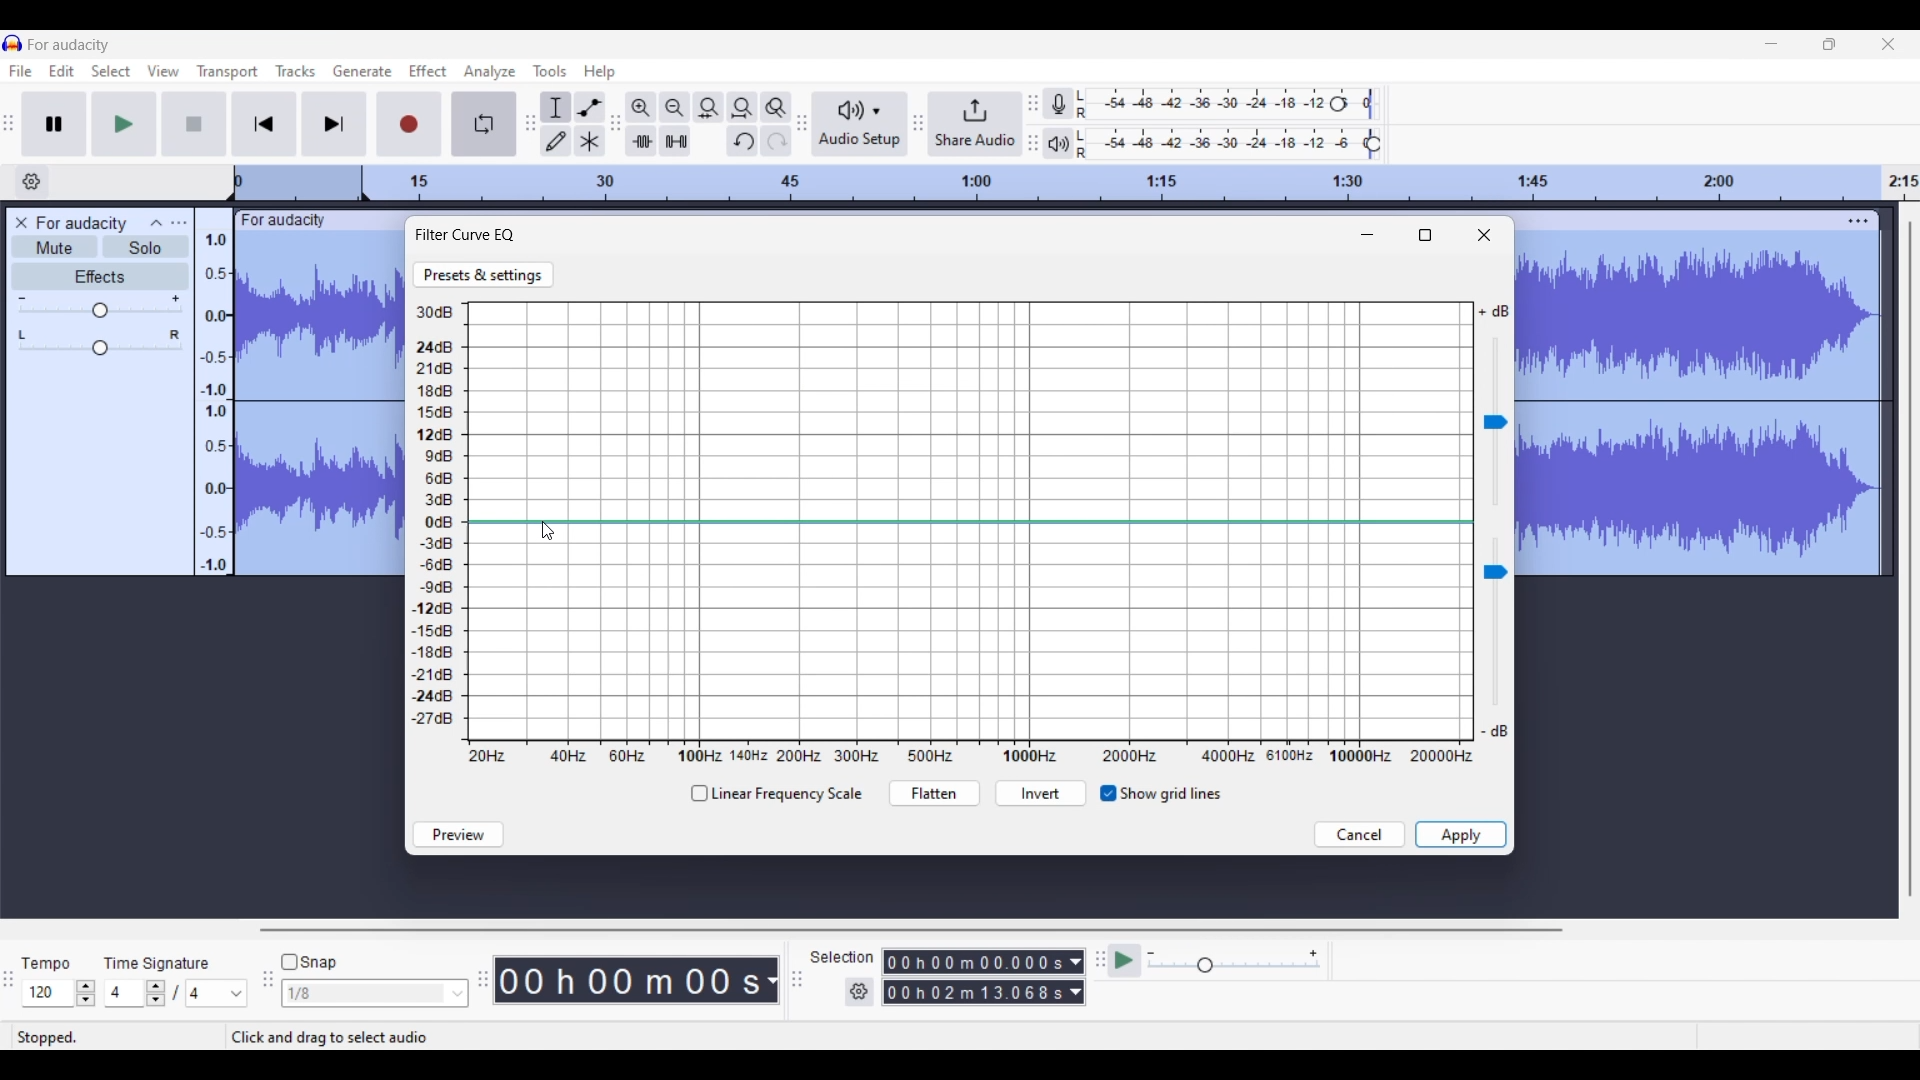  What do you see at coordinates (111, 72) in the screenshot?
I see `Select menu` at bounding box center [111, 72].